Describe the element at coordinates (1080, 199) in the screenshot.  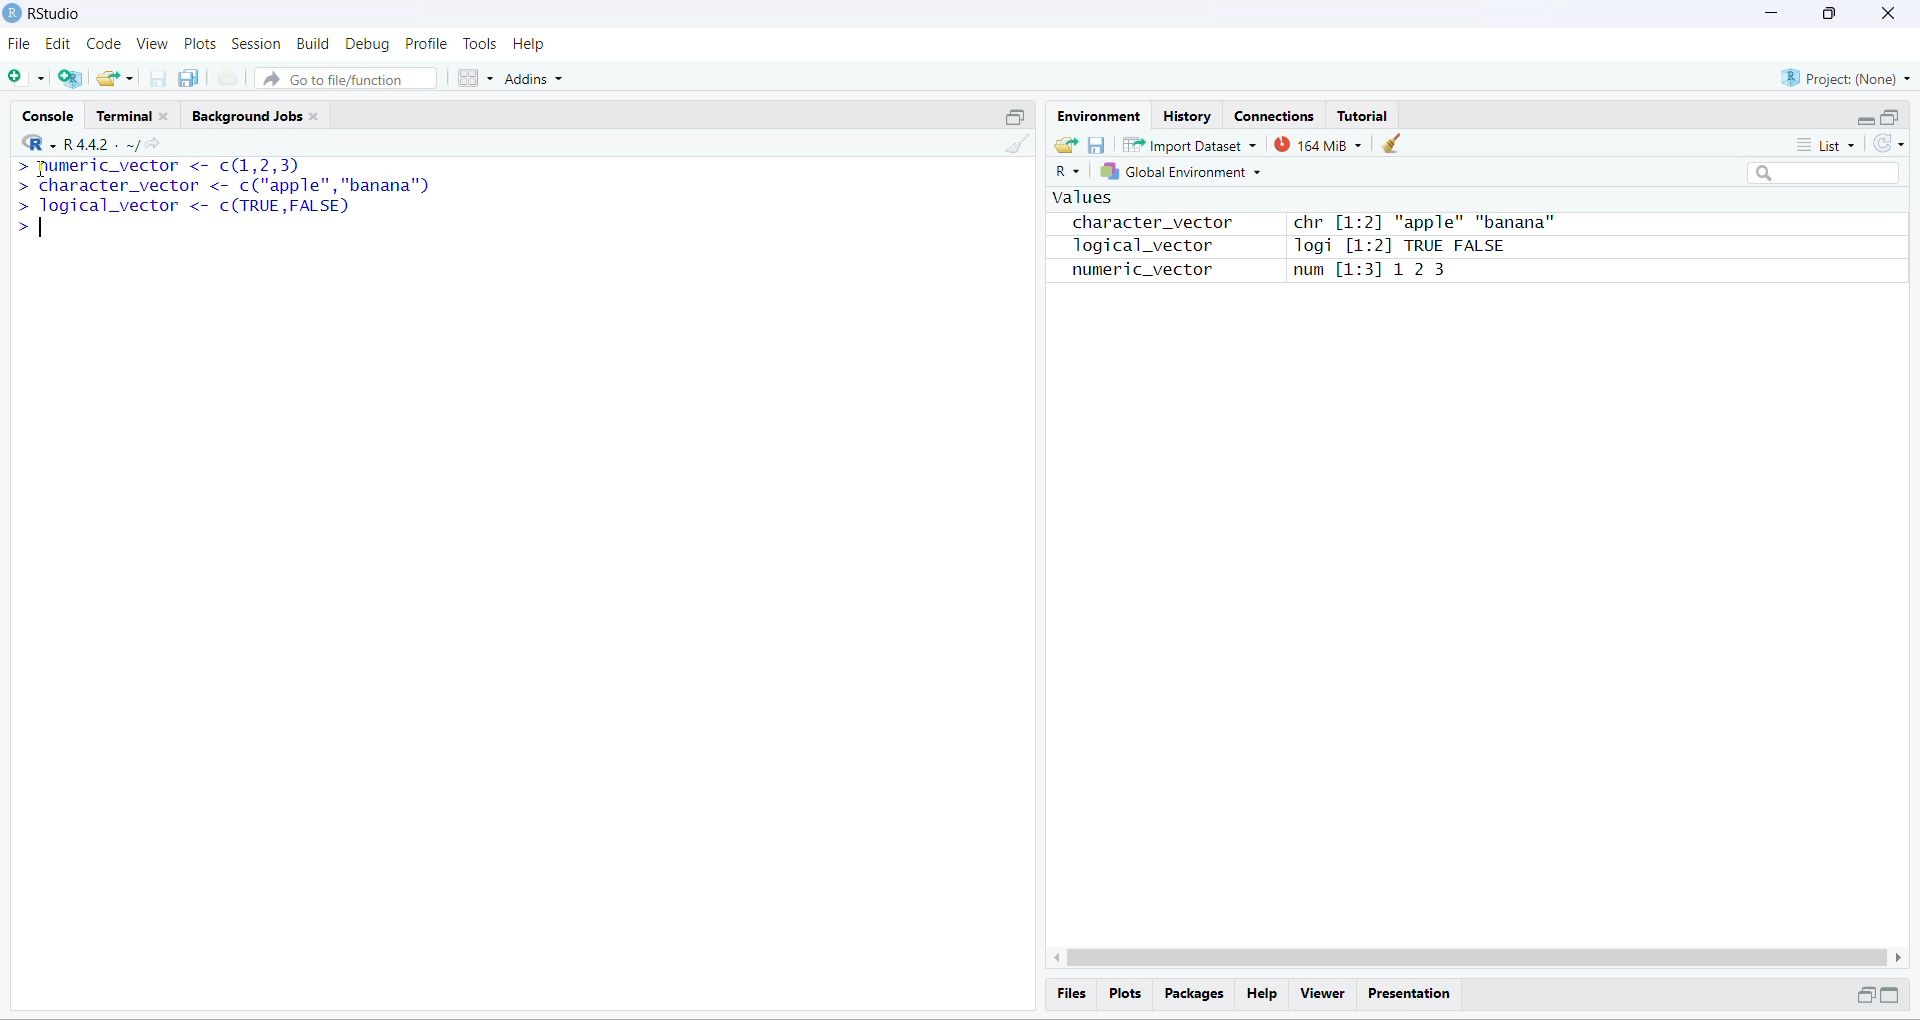
I see `values` at that location.